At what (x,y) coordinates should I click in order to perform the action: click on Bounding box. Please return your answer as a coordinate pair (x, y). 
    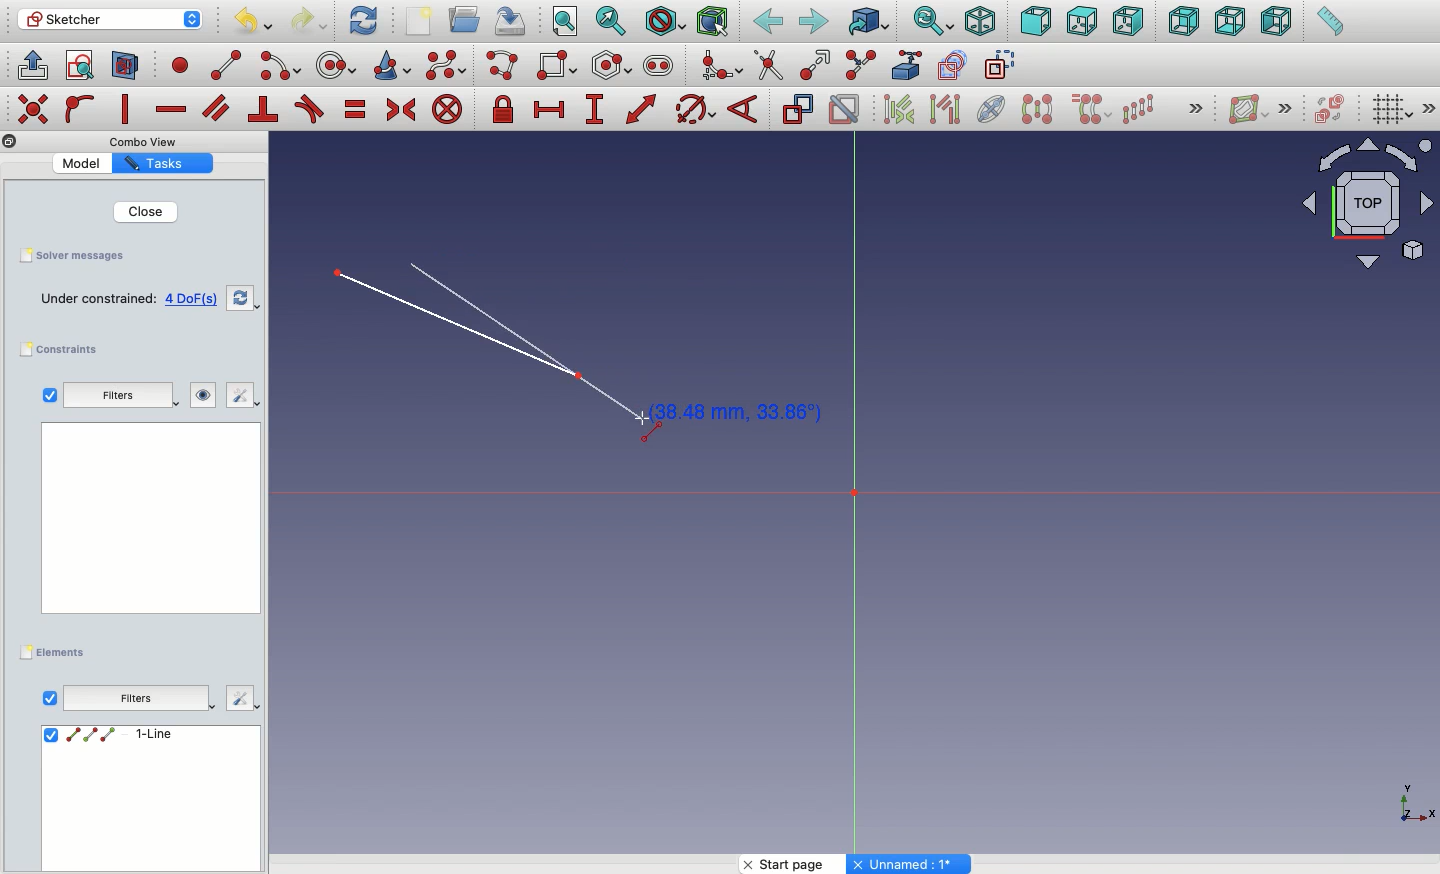
    Looking at the image, I should click on (715, 23).